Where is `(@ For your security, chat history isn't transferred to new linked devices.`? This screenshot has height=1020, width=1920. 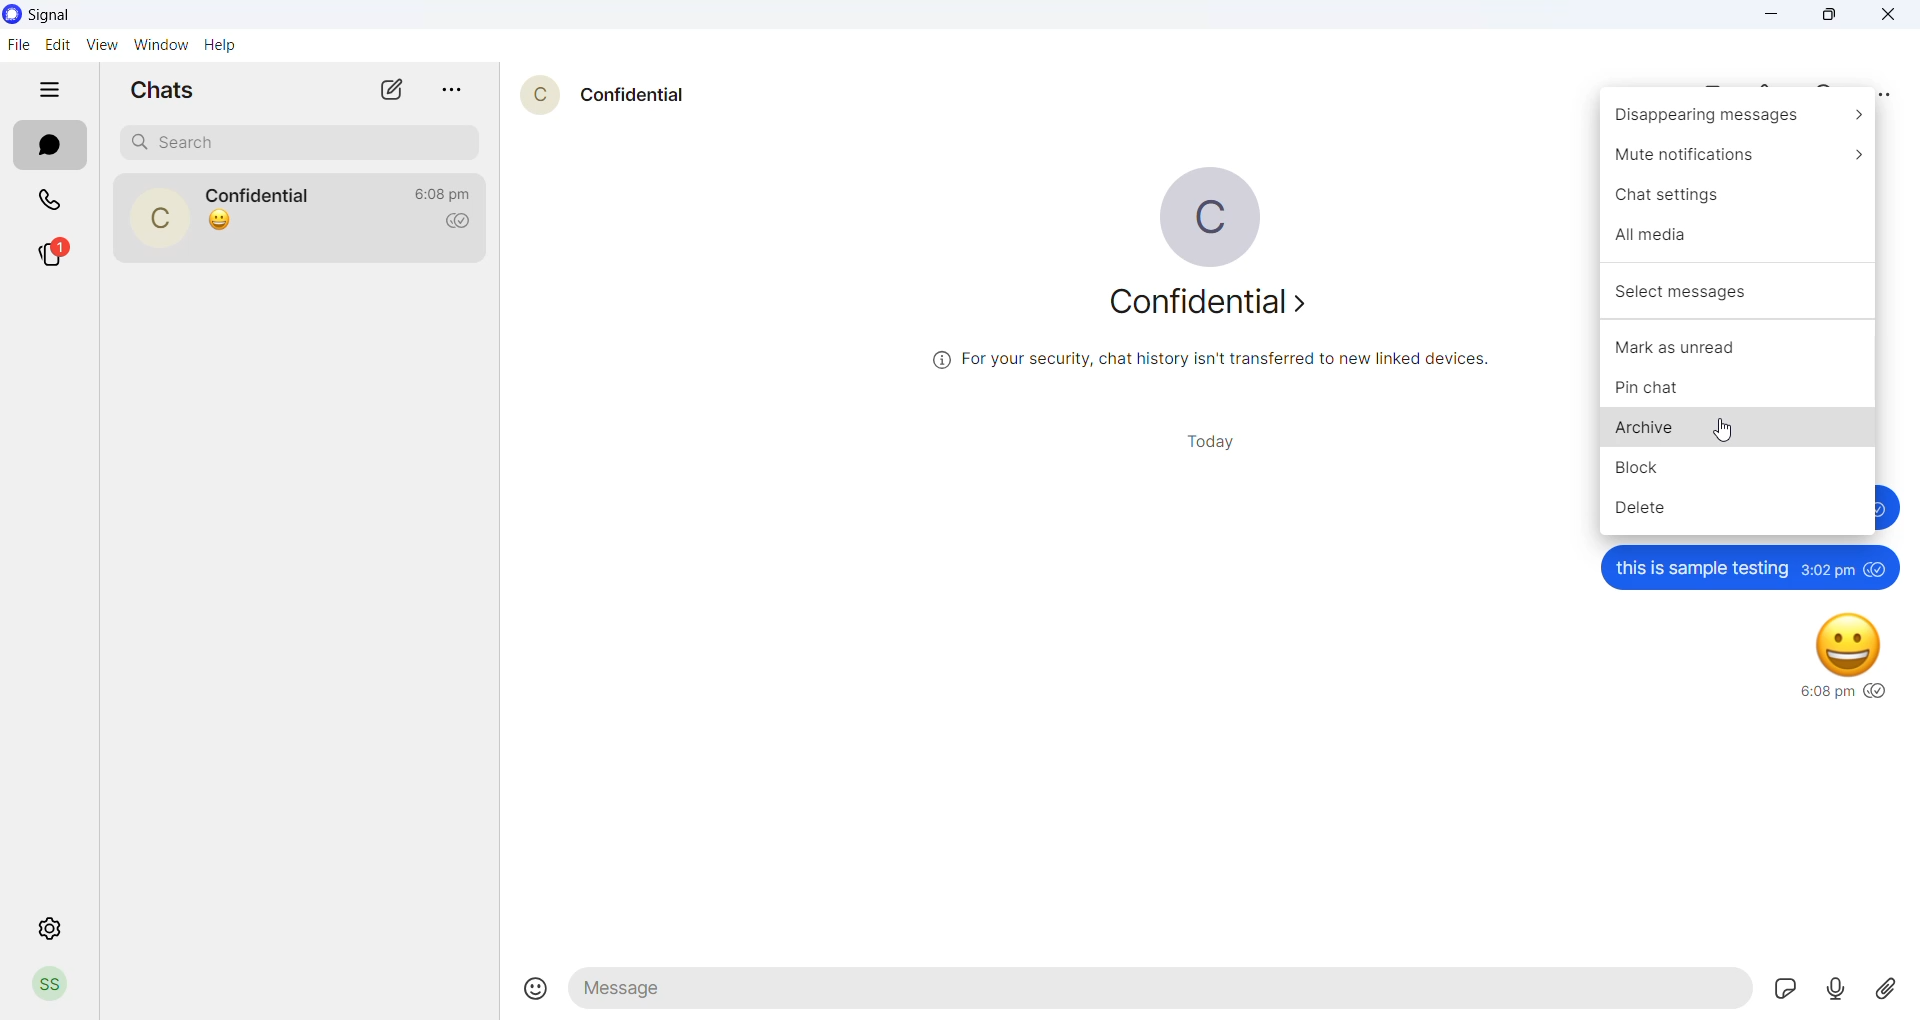
(@ For your security, chat history isn't transferred to new linked devices. is located at coordinates (1209, 359).